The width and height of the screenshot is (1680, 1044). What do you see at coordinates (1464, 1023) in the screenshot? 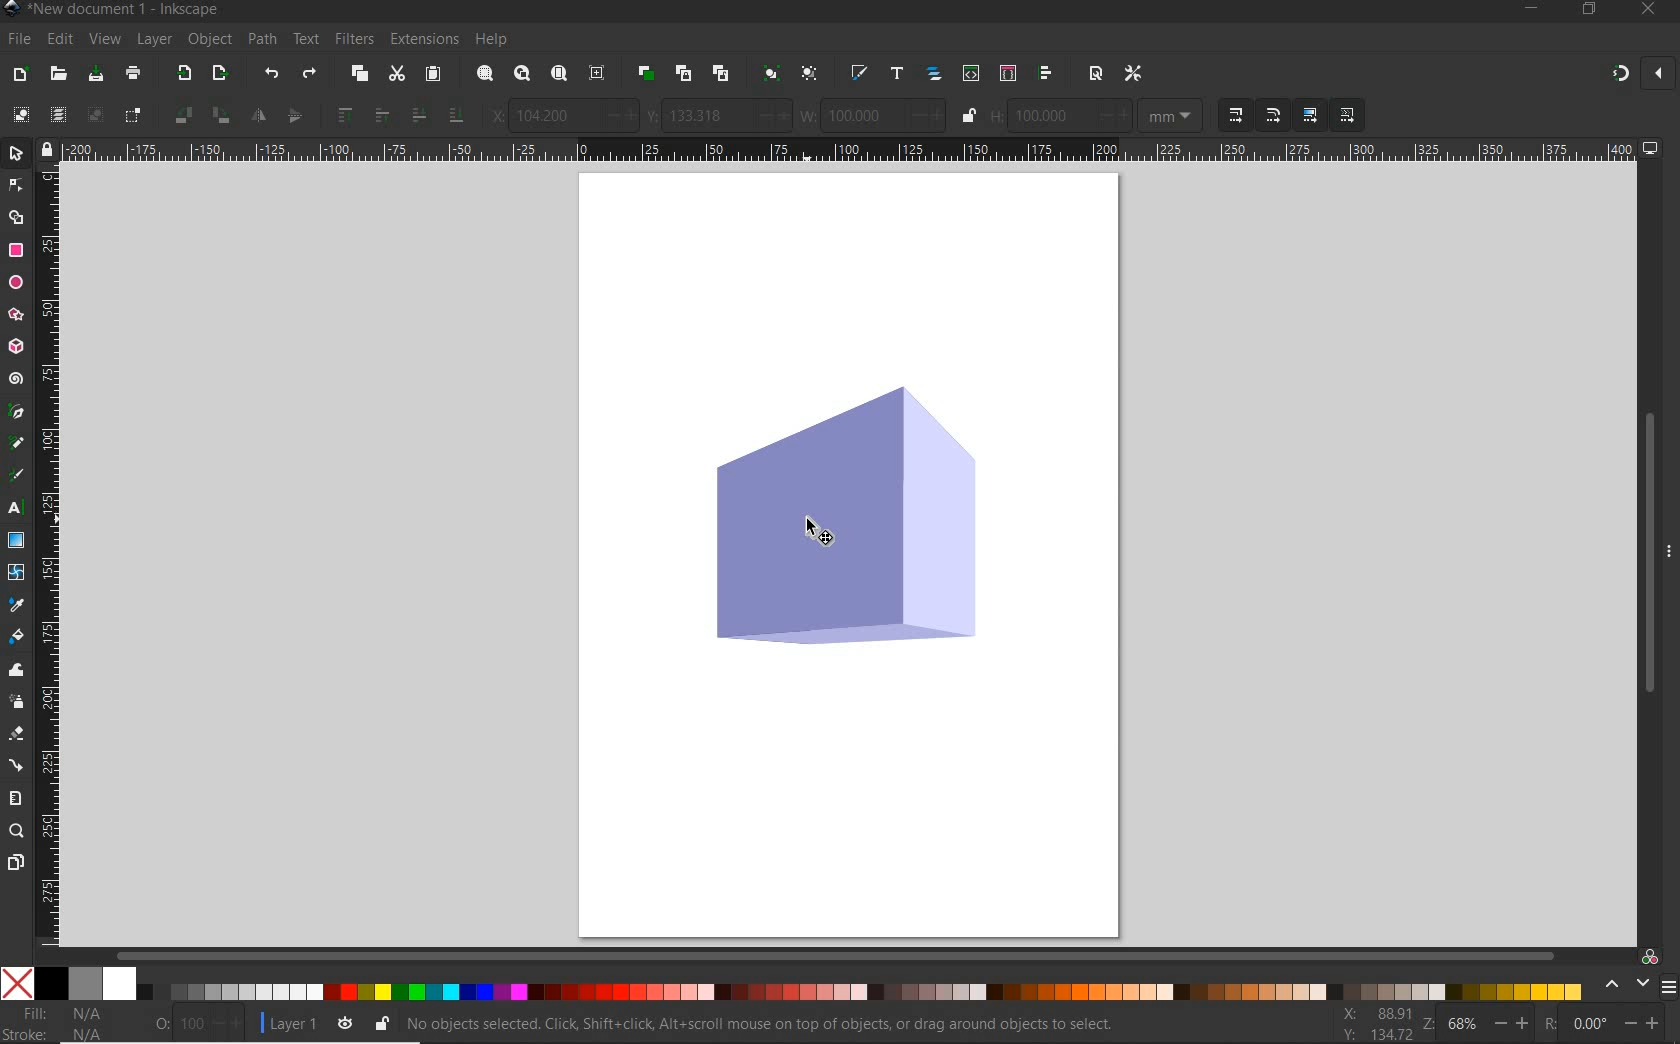
I see `68` at bounding box center [1464, 1023].